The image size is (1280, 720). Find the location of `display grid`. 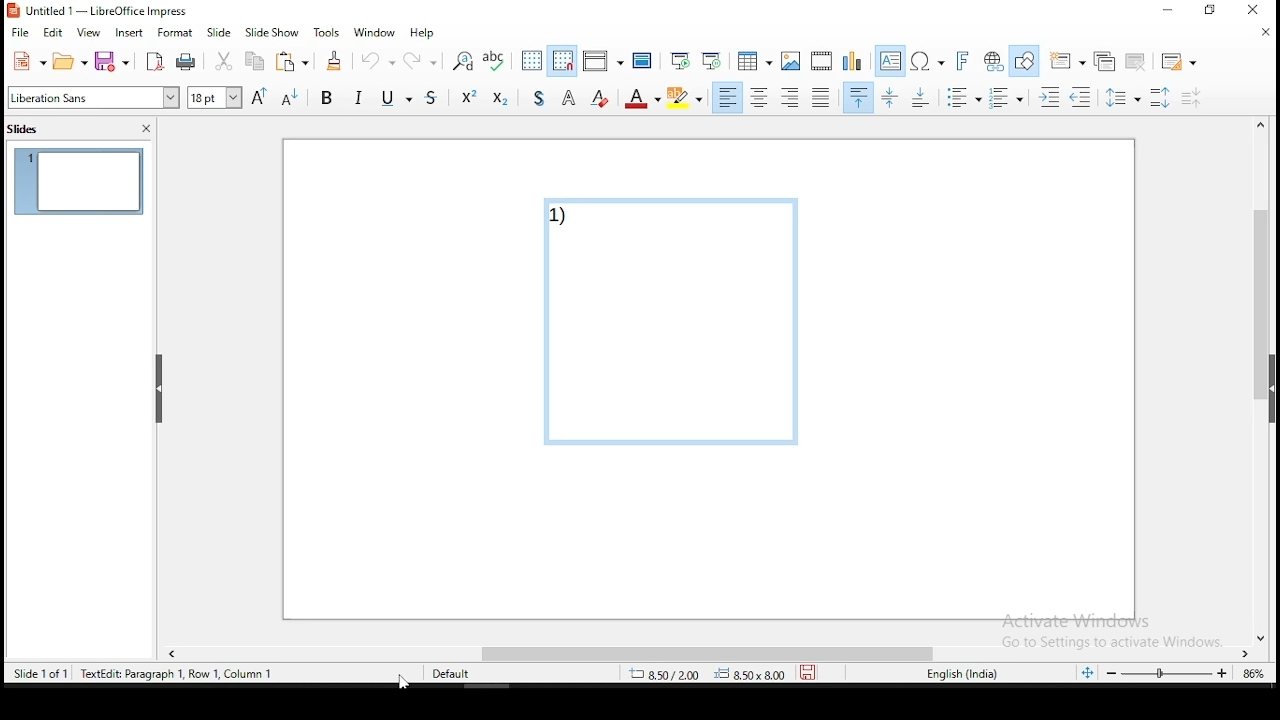

display grid is located at coordinates (528, 60).